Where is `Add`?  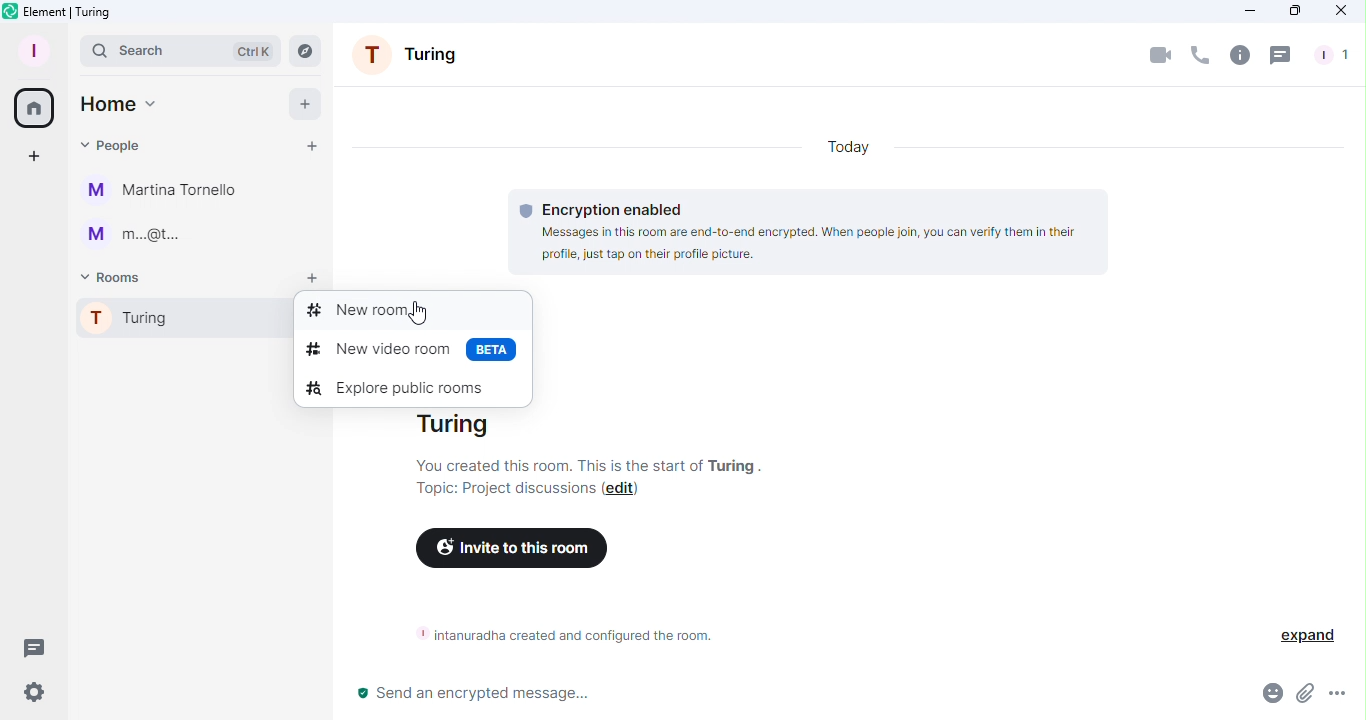 Add is located at coordinates (299, 103).